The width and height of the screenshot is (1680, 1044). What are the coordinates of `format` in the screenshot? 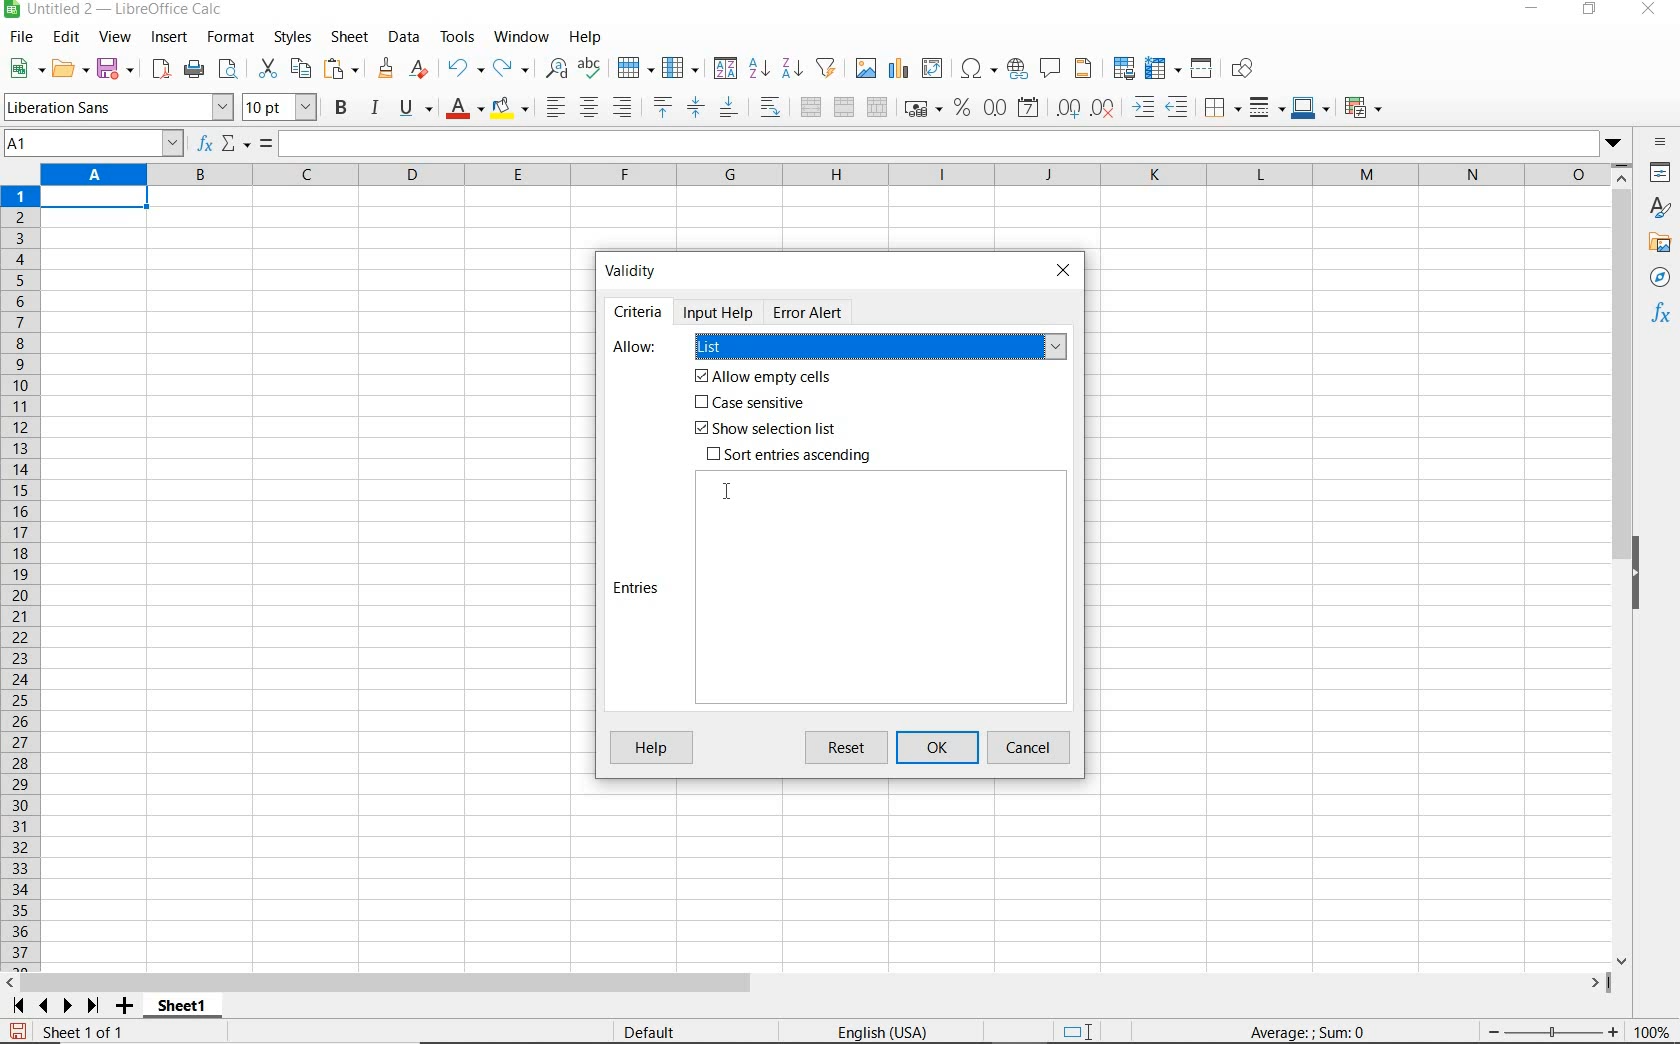 It's located at (228, 37).